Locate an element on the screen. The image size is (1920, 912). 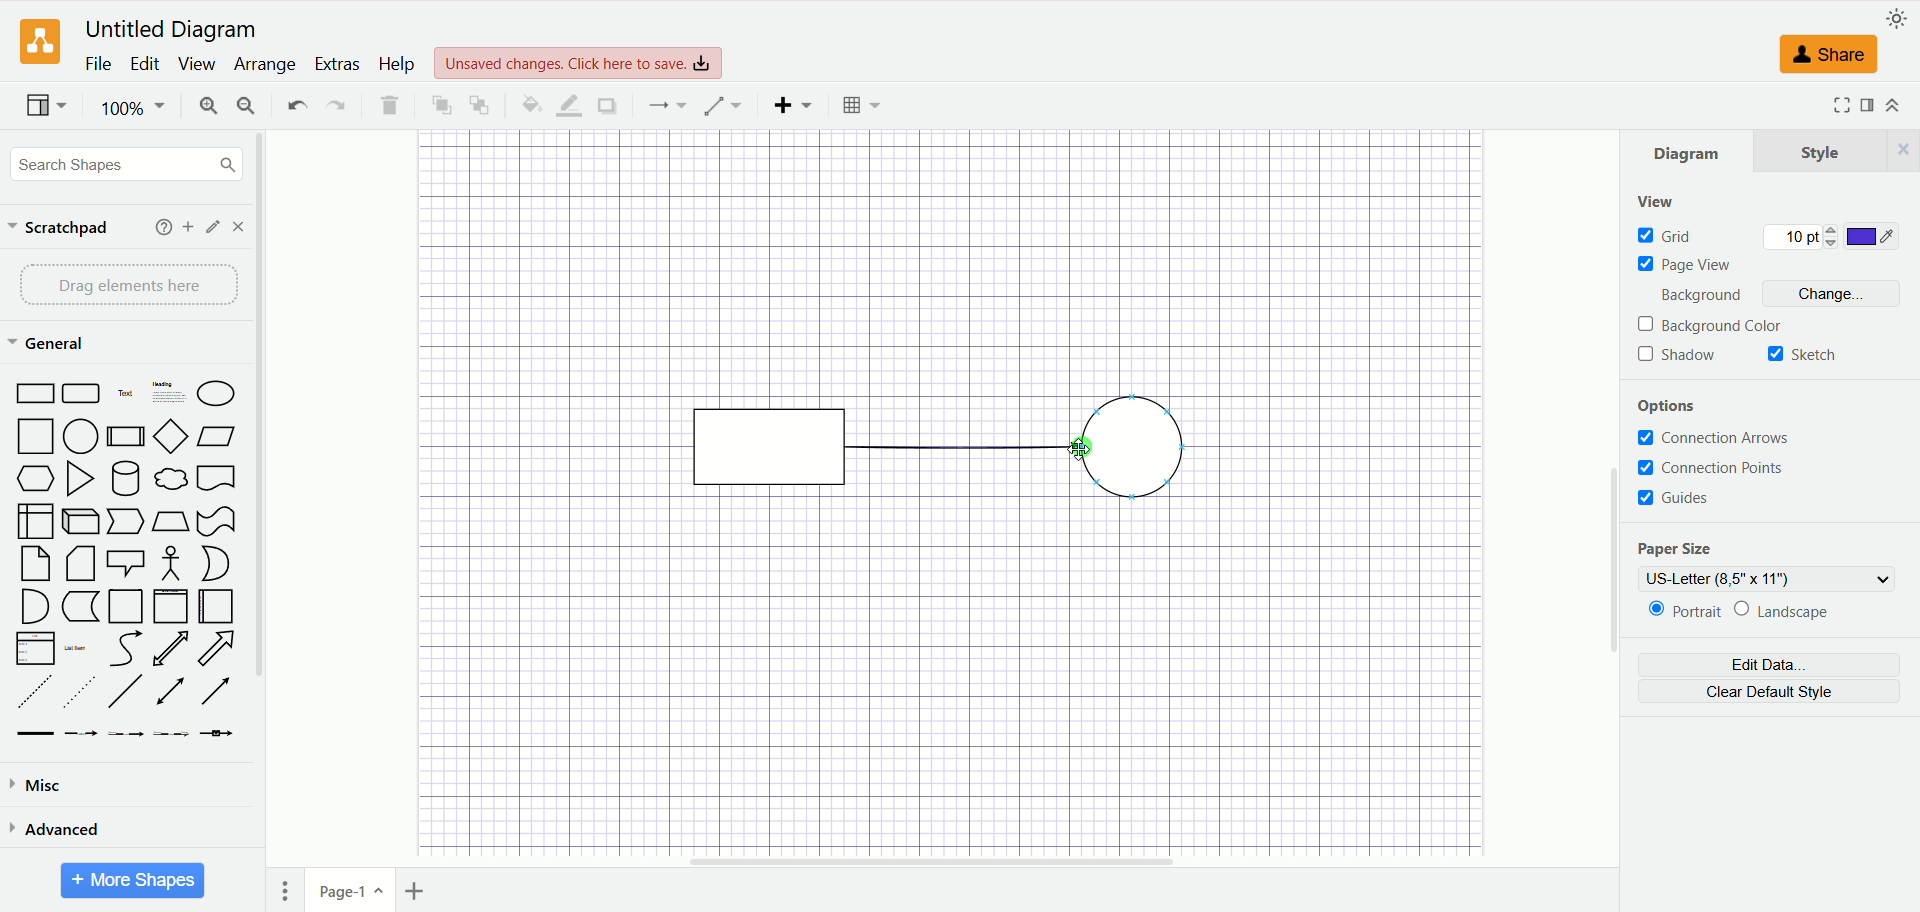
help is located at coordinates (397, 65).